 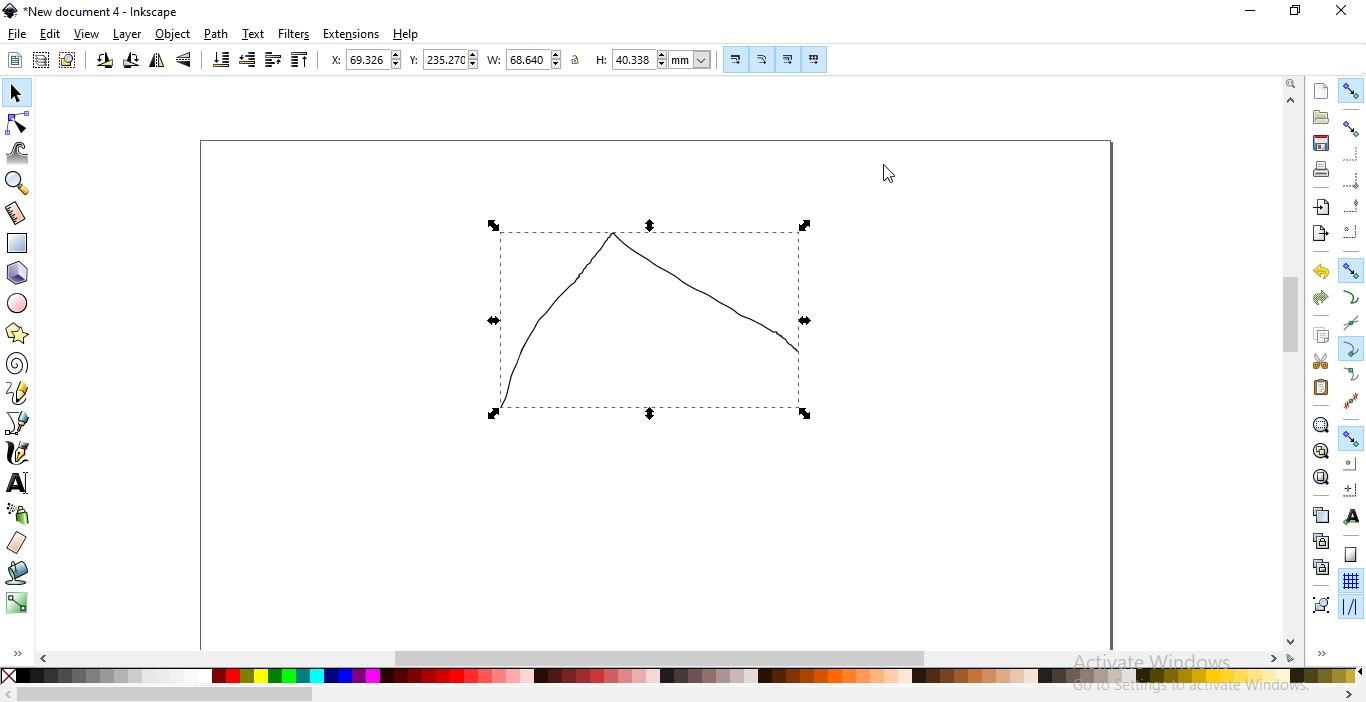 I want to click on new document 4 - Inkscape, so click(x=102, y=12).